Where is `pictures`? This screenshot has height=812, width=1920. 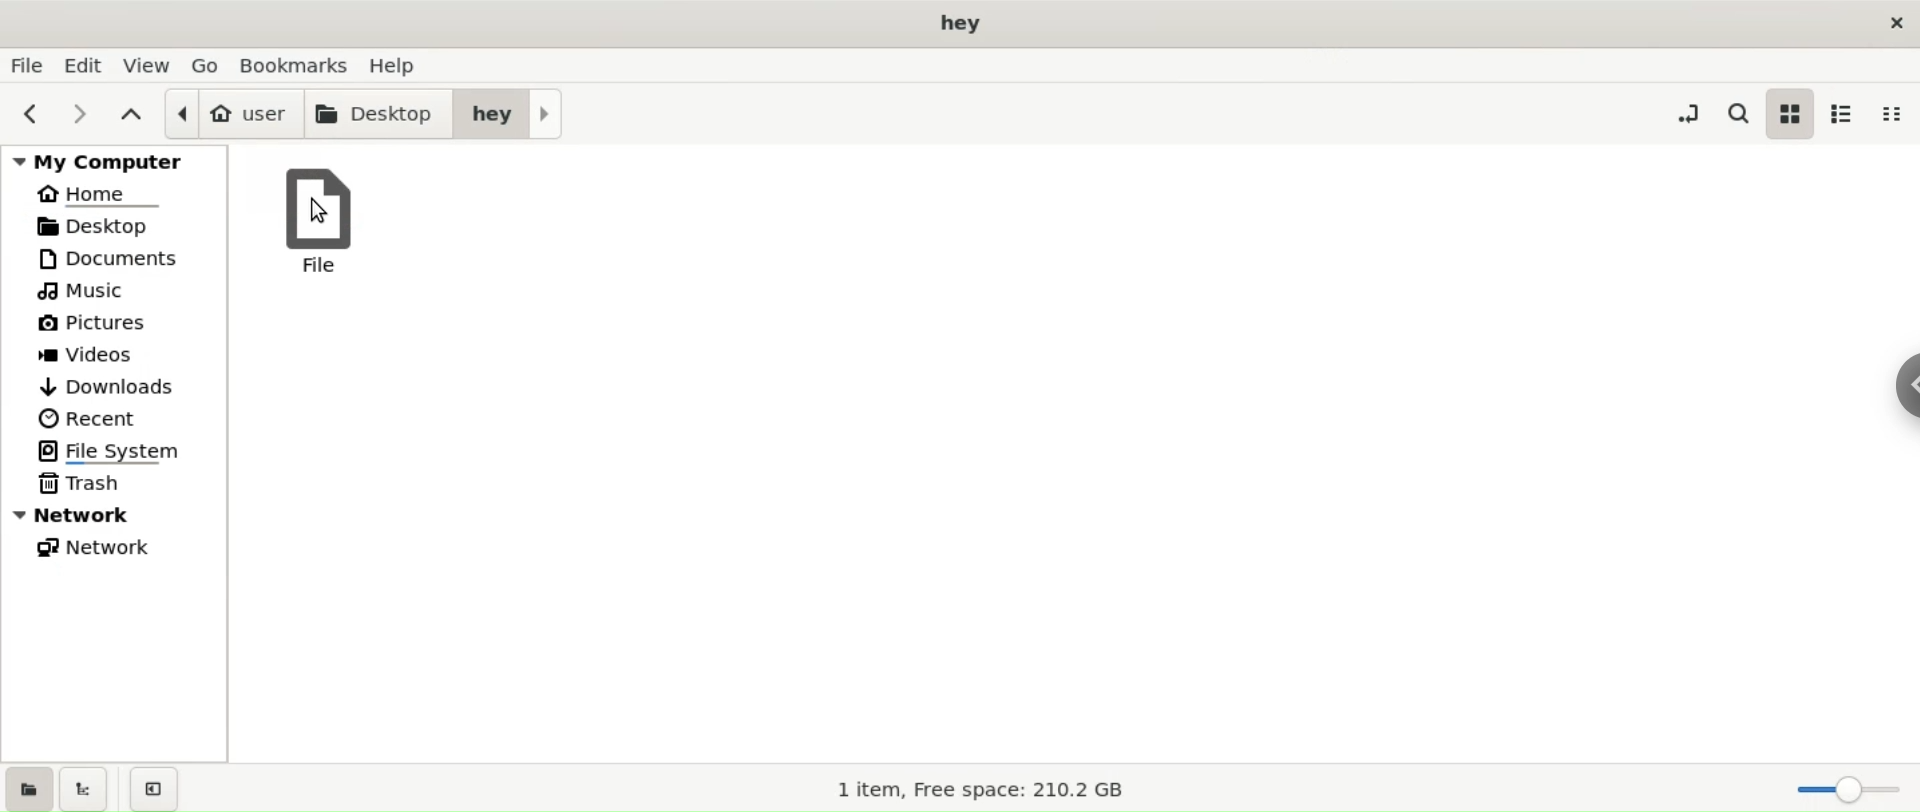
pictures is located at coordinates (118, 325).